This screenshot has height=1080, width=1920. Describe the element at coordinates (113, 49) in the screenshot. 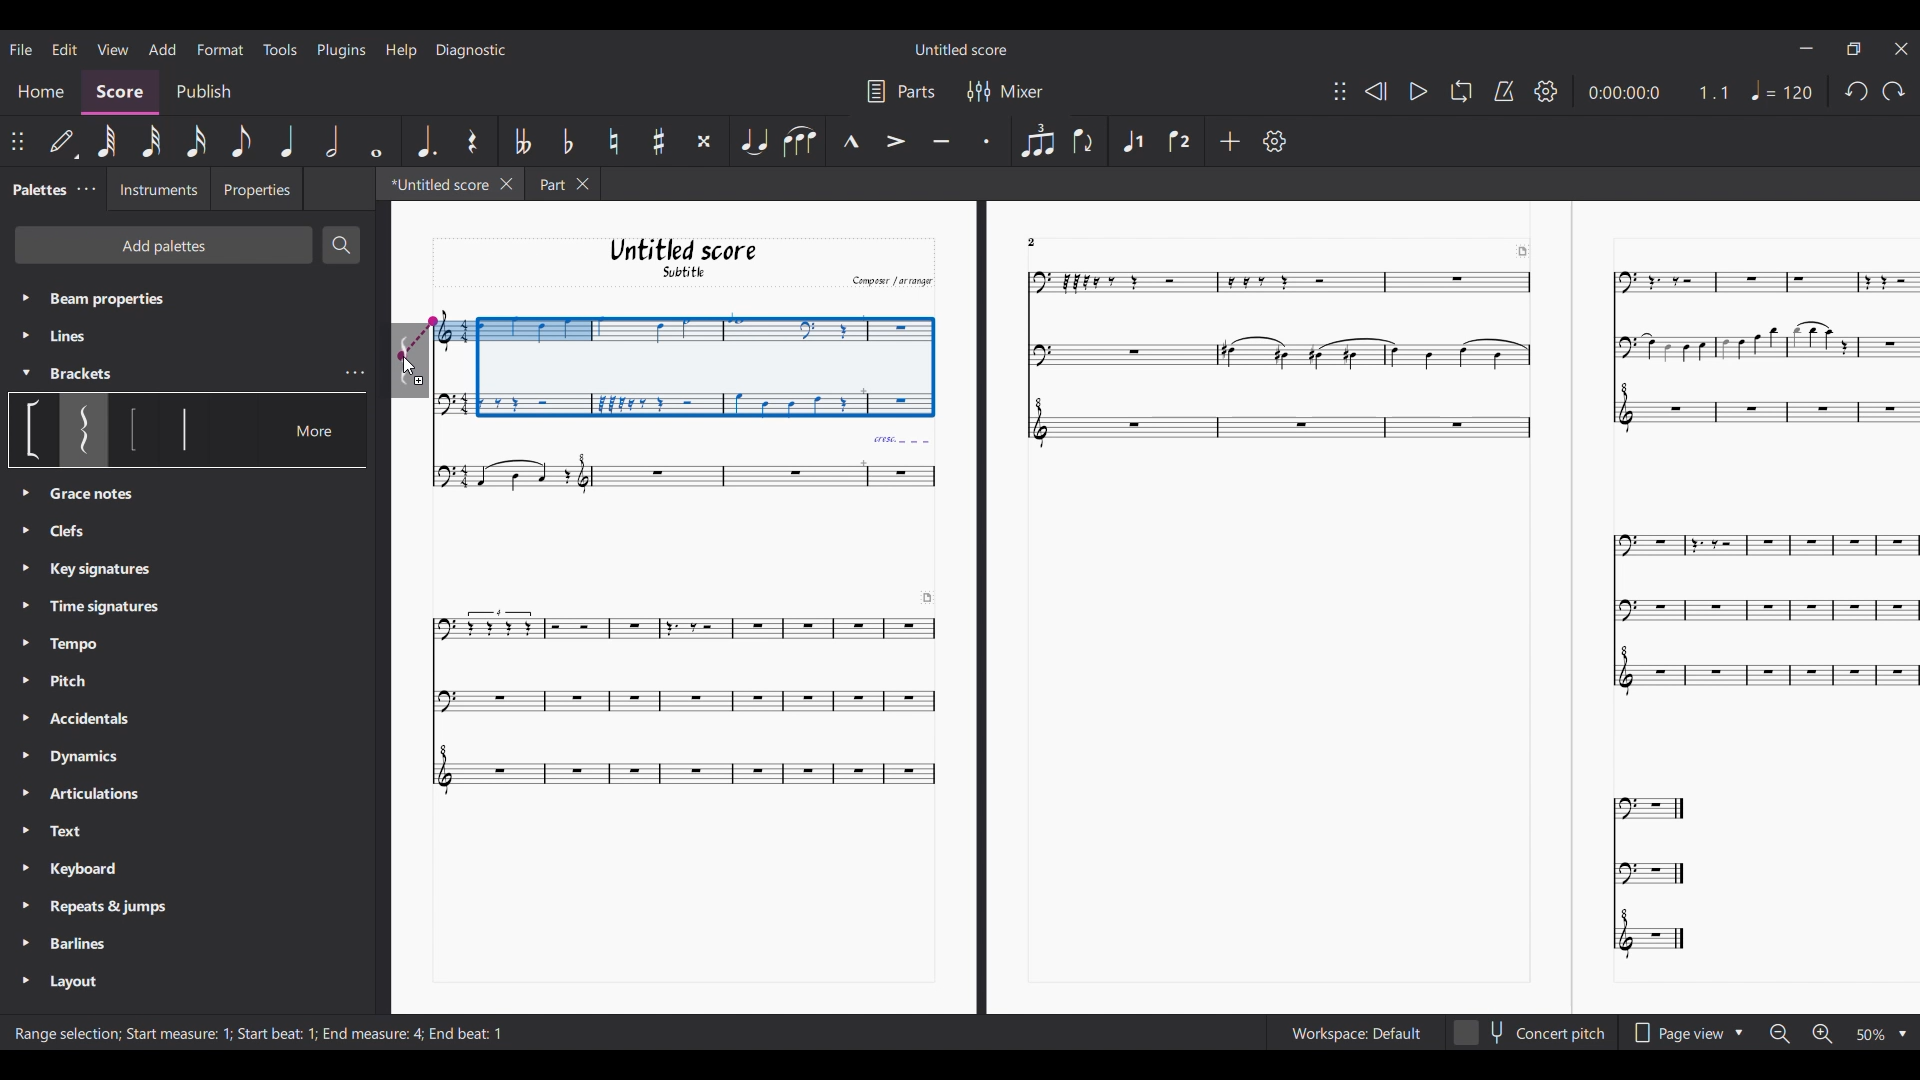

I see `View ` at that location.